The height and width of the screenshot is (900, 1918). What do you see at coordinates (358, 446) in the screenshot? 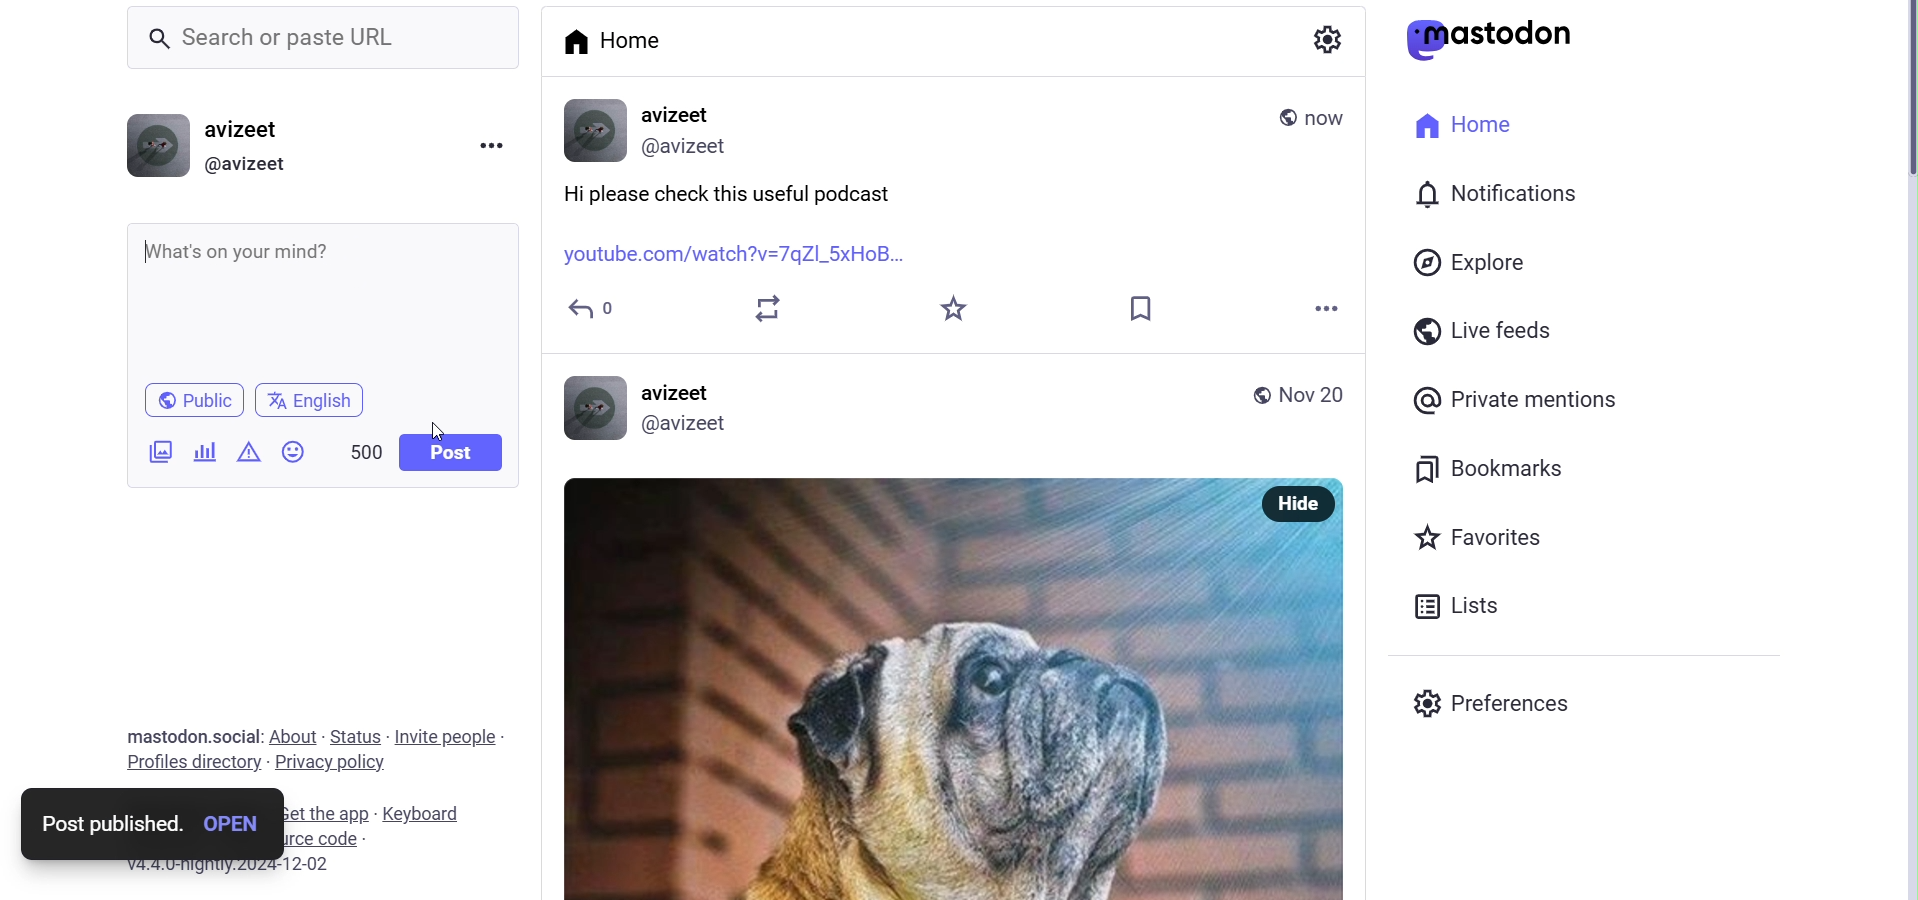
I see `438` at bounding box center [358, 446].